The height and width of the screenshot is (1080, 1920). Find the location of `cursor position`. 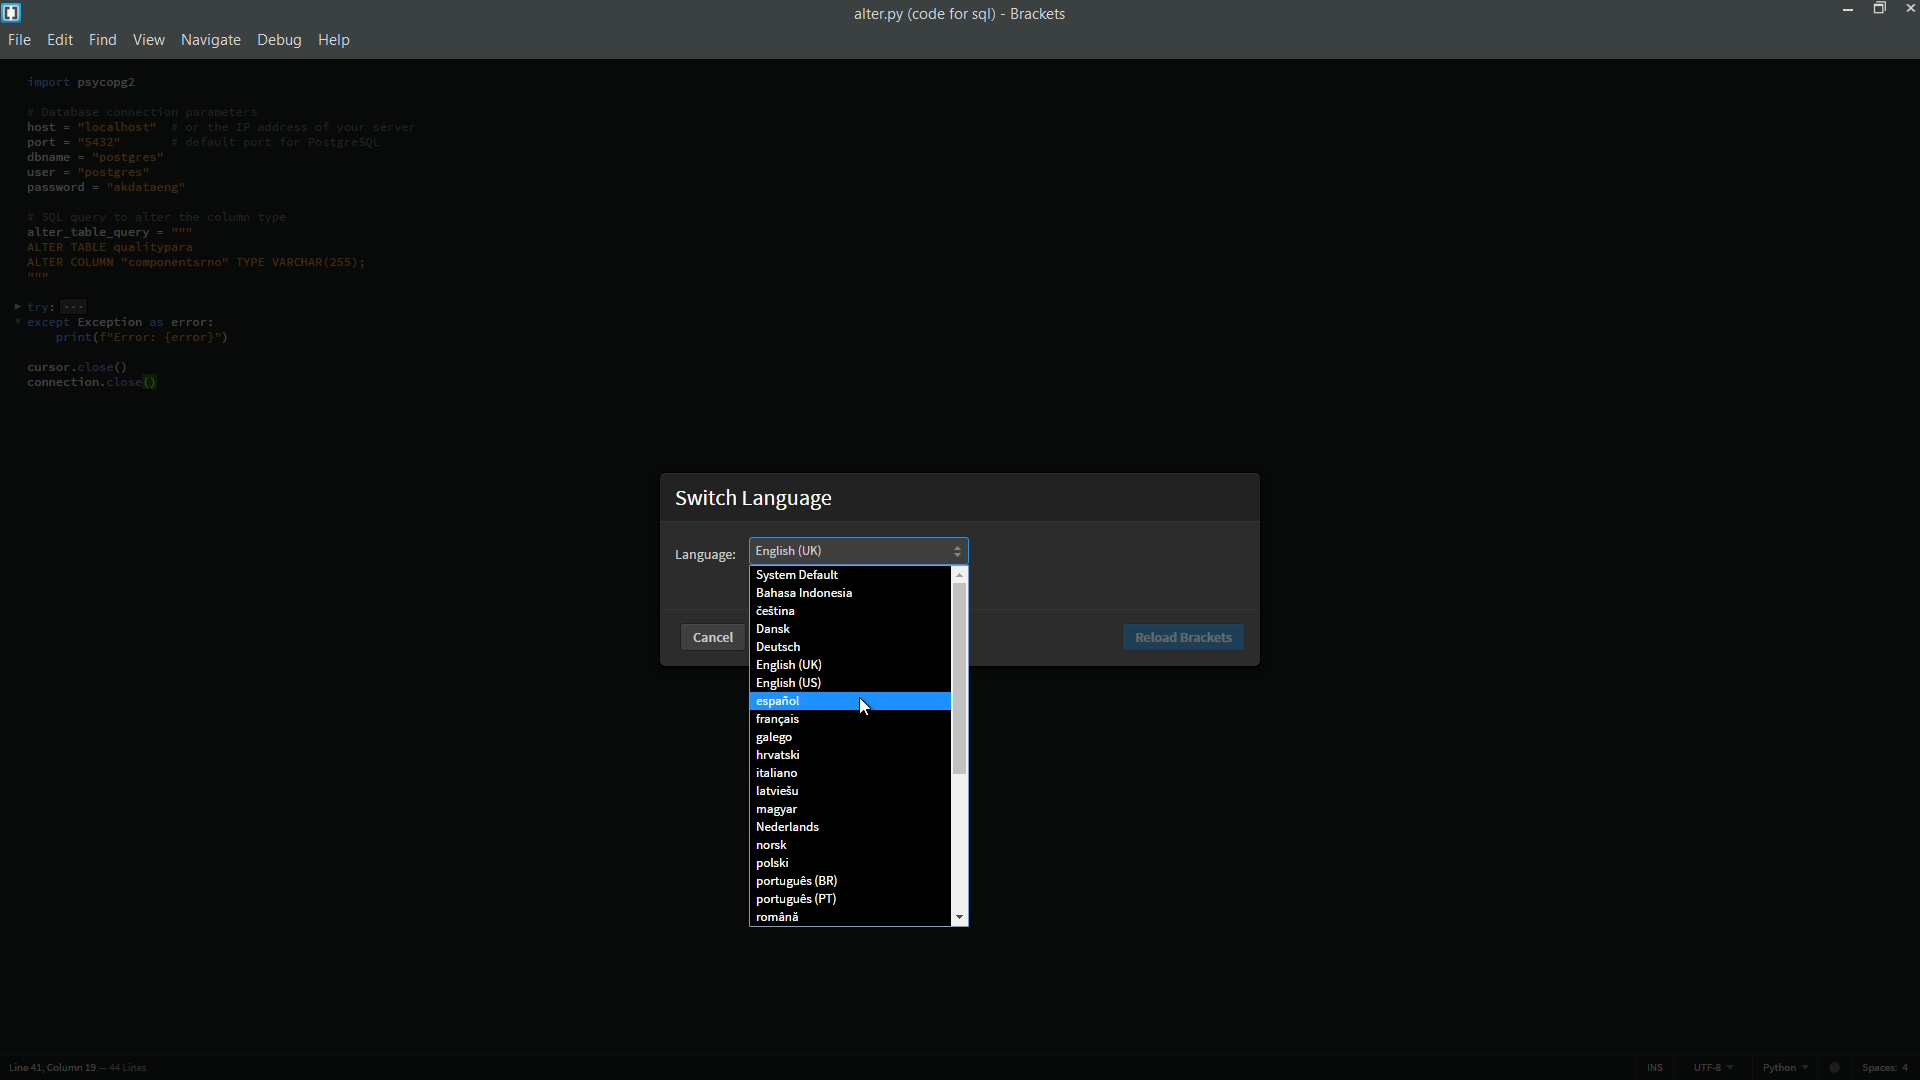

cursor position is located at coordinates (48, 1068).